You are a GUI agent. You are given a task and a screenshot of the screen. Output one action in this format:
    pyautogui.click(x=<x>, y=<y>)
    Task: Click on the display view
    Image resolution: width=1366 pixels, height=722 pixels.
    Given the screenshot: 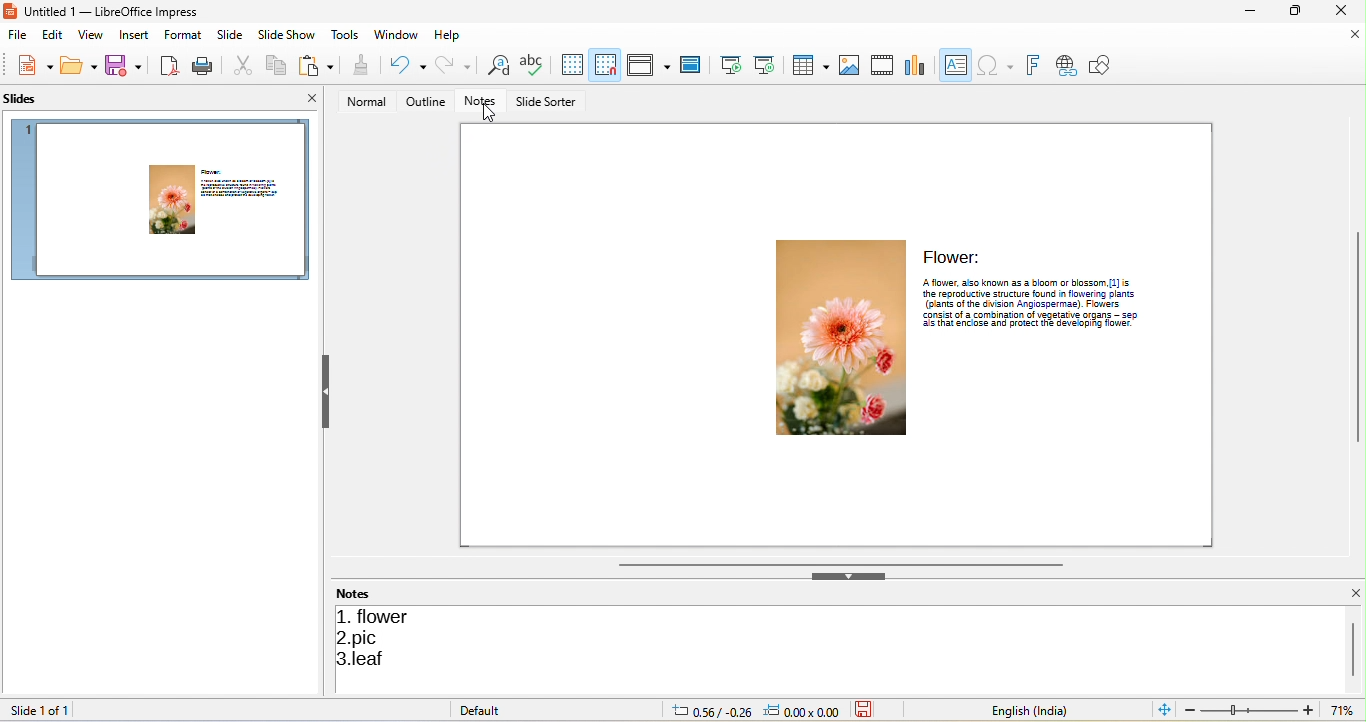 What is the action you would take?
    pyautogui.click(x=649, y=63)
    